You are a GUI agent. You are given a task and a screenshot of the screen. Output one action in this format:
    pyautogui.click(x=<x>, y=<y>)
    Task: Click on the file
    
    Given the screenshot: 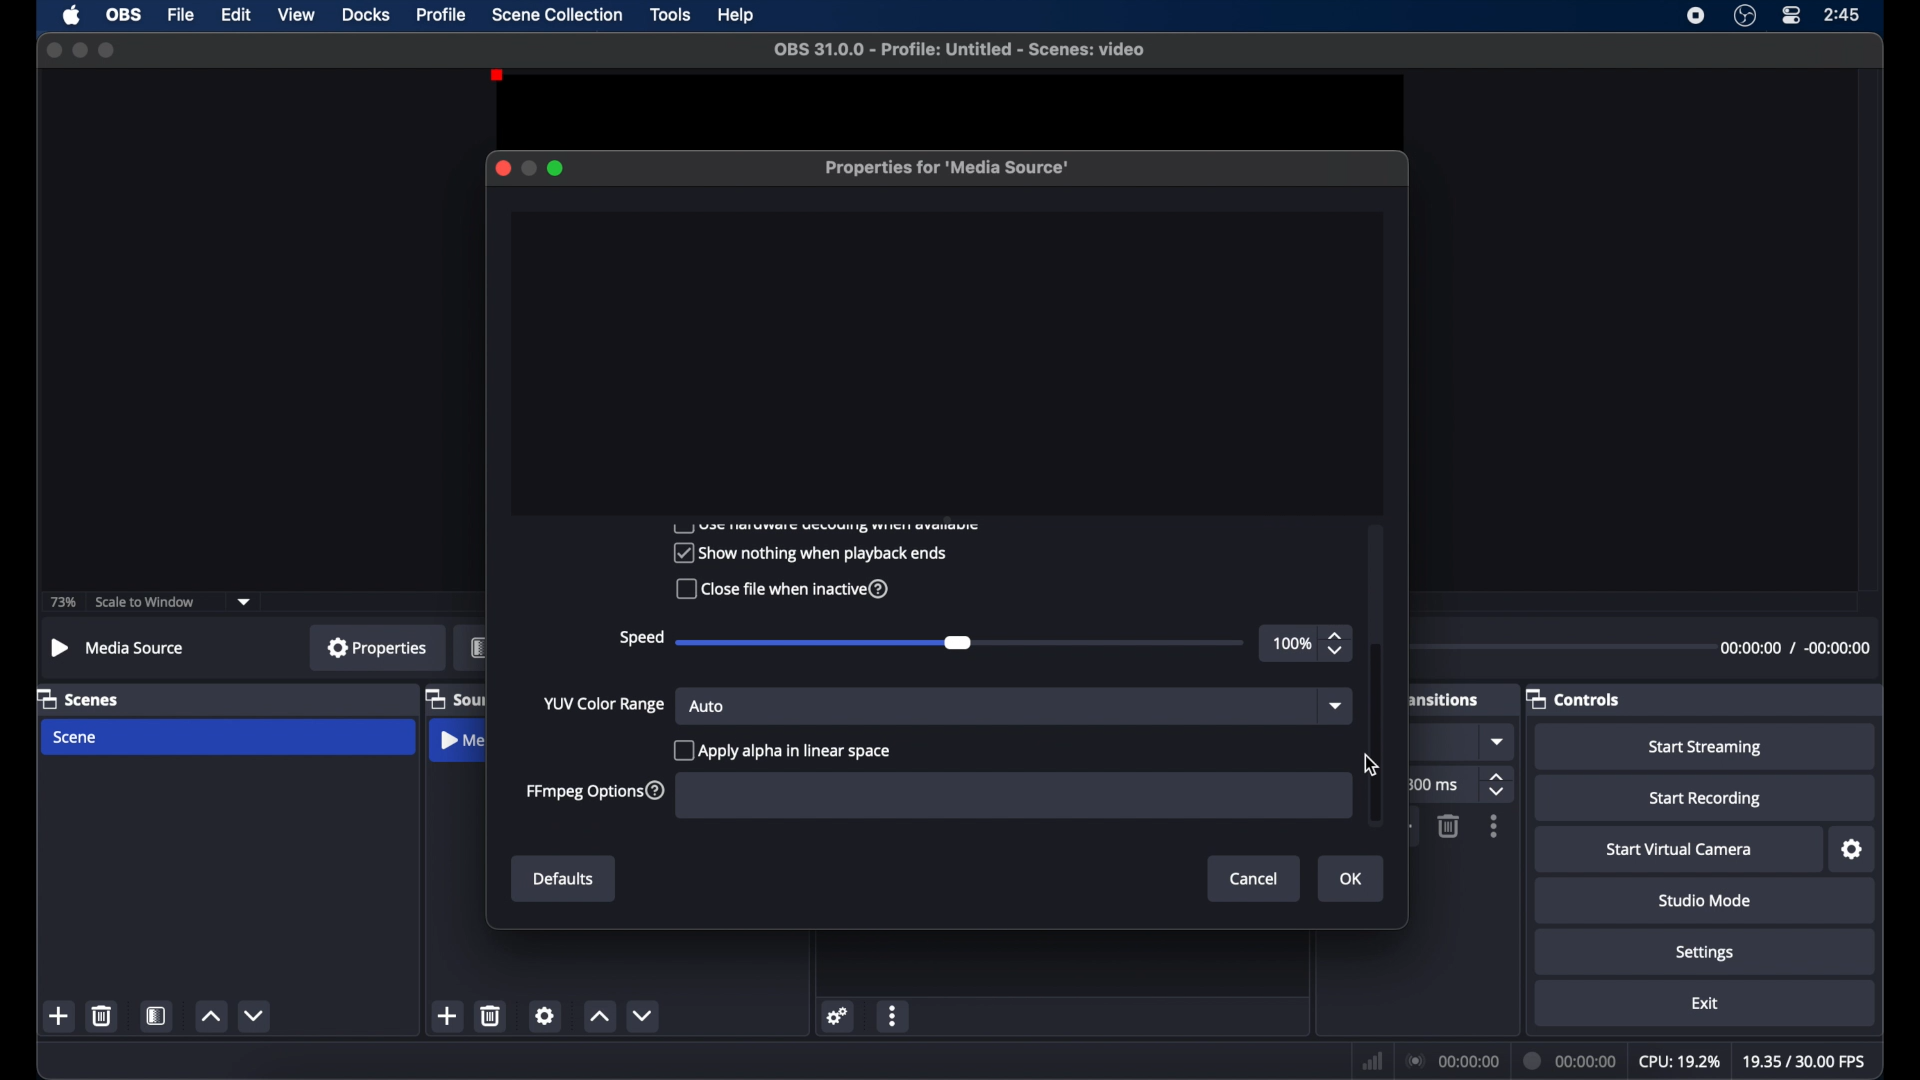 What is the action you would take?
    pyautogui.click(x=182, y=15)
    